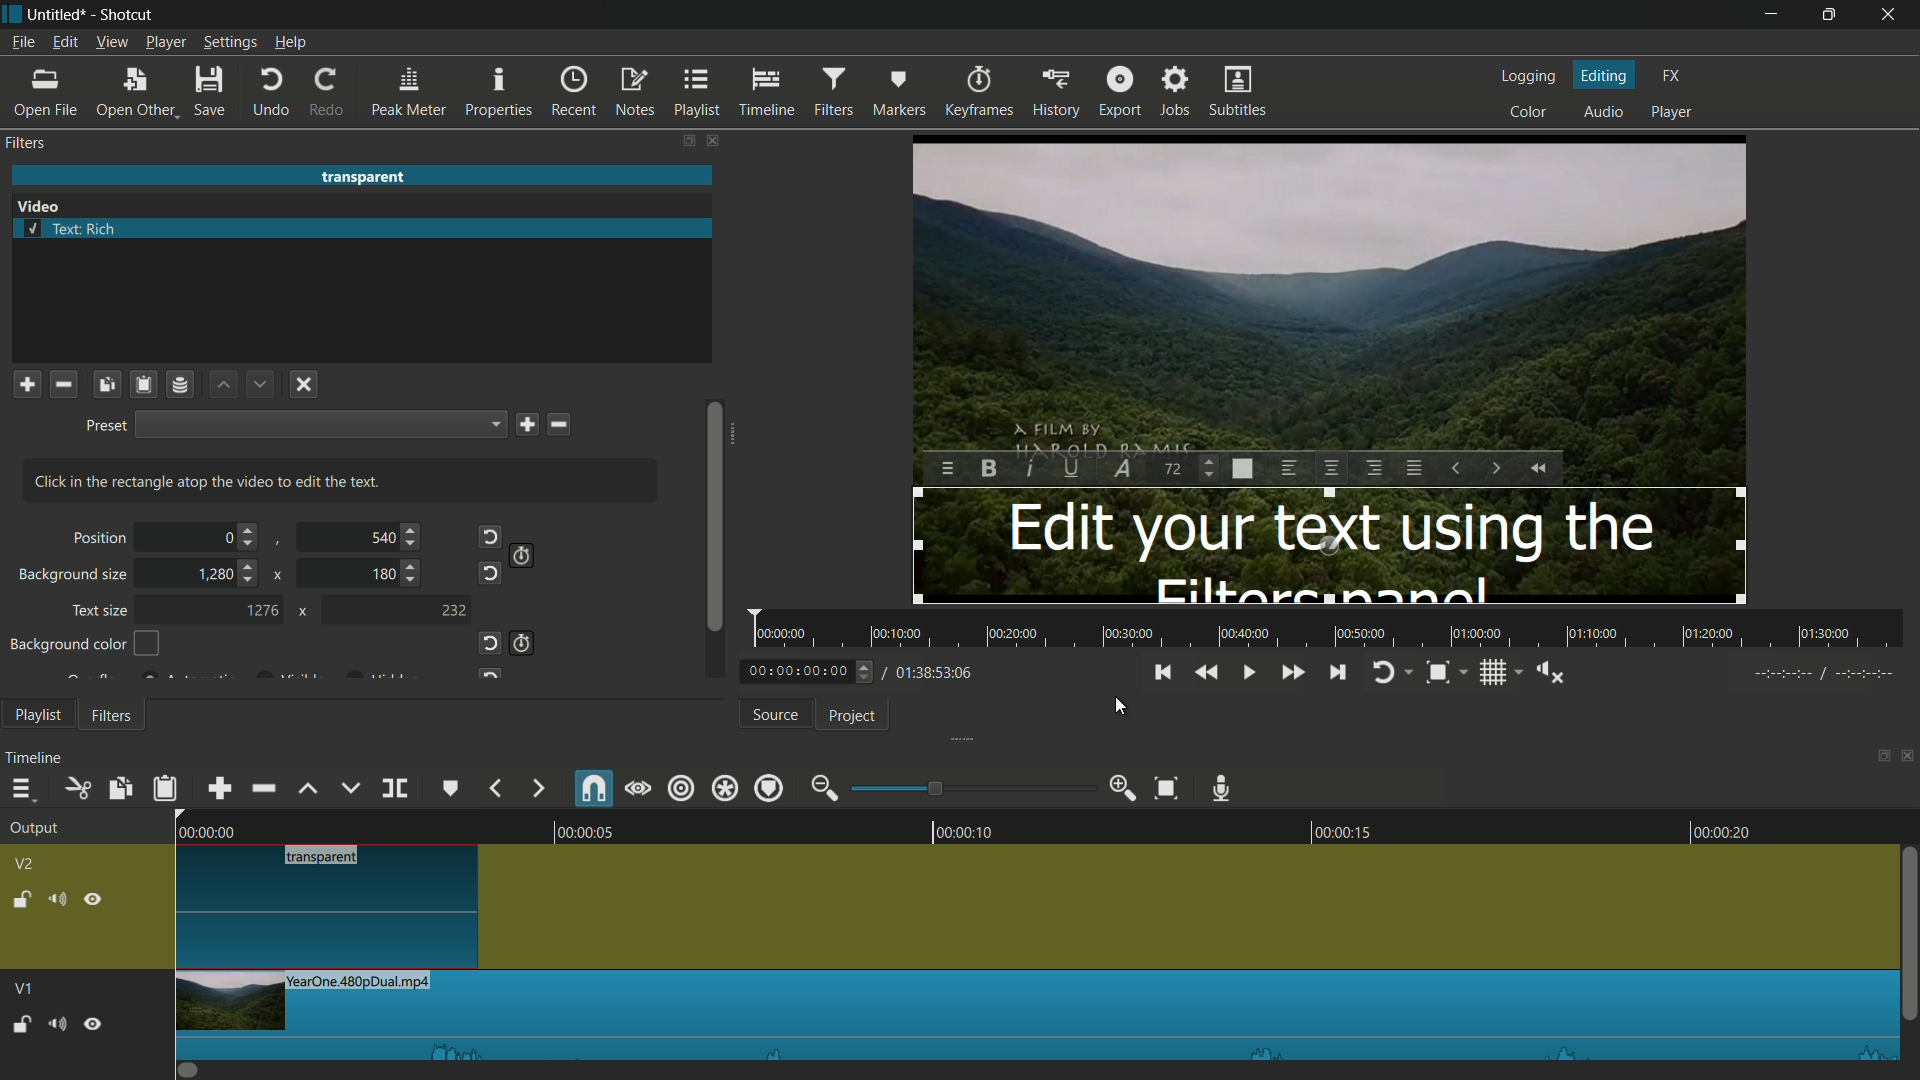 The height and width of the screenshot is (1080, 1920). What do you see at coordinates (526, 426) in the screenshot?
I see `save` at bounding box center [526, 426].